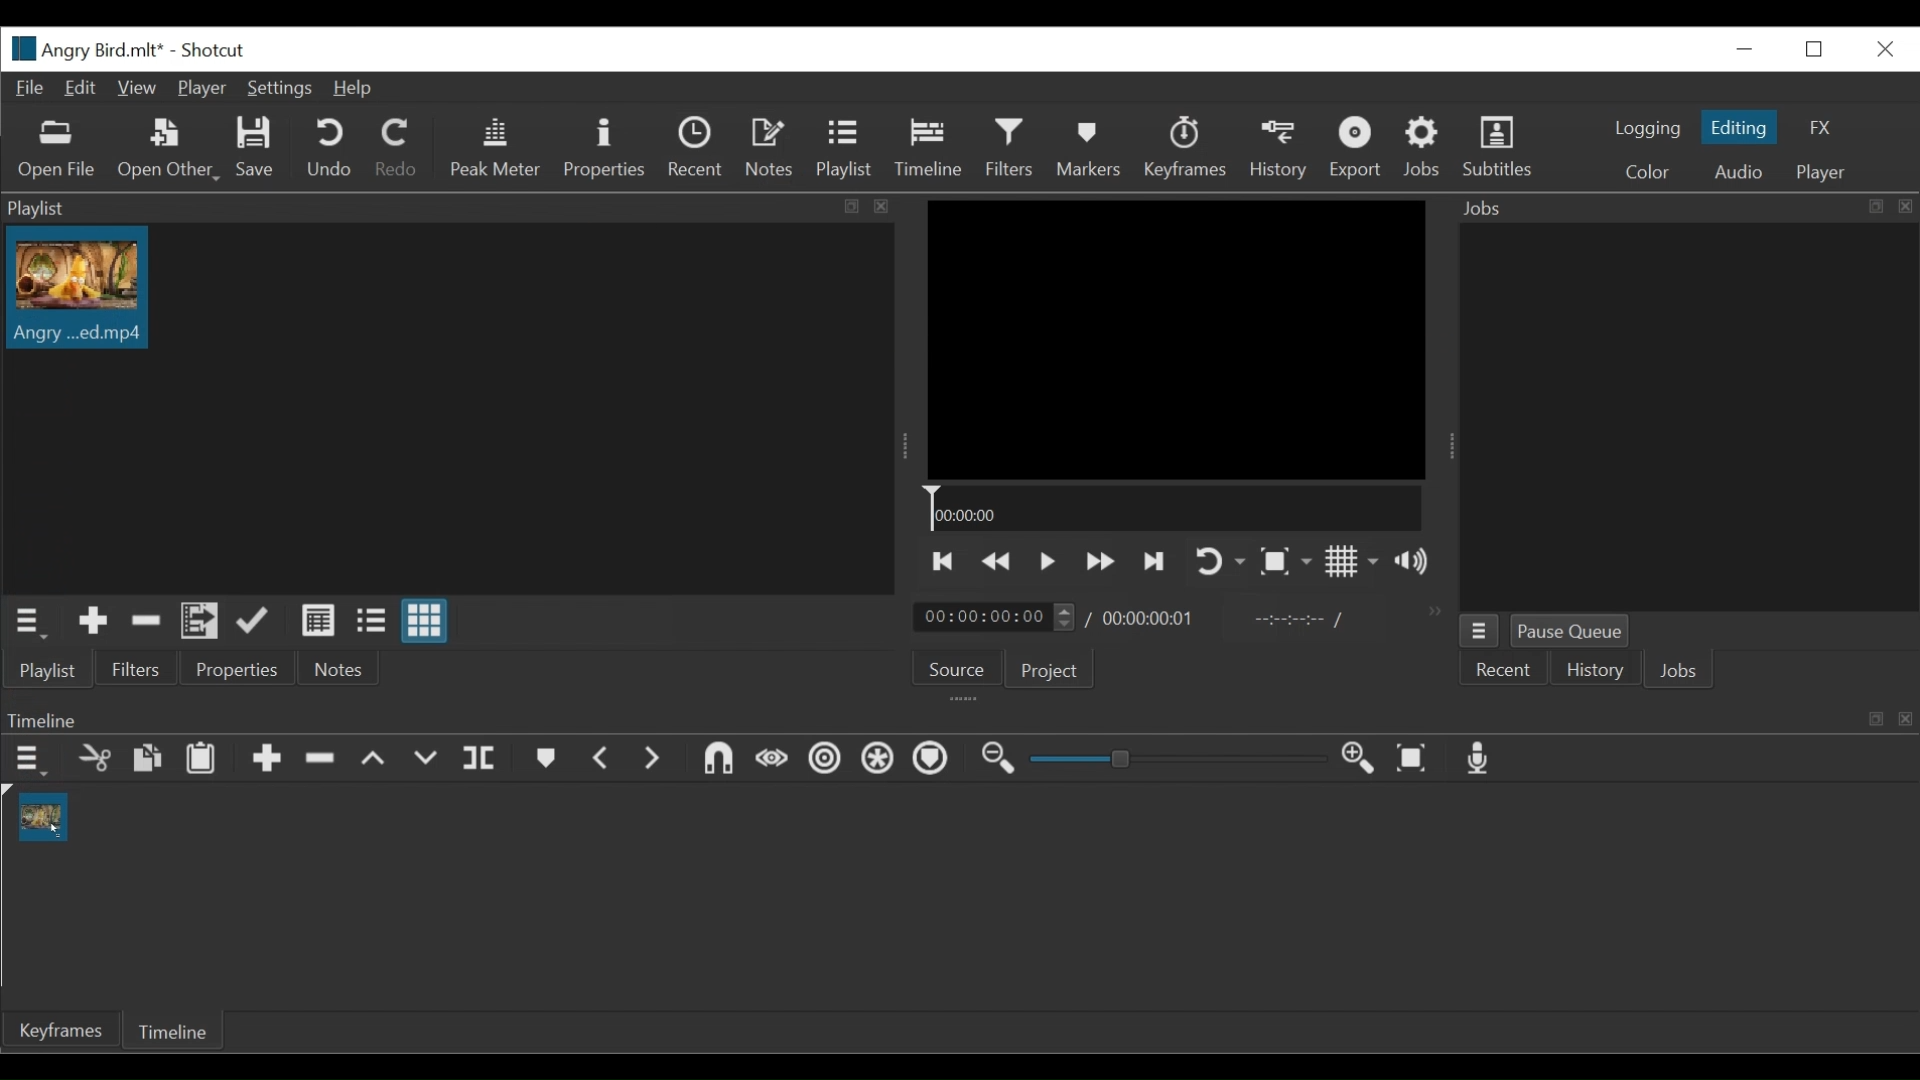 The height and width of the screenshot is (1080, 1920). I want to click on Clip, so click(77, 288).